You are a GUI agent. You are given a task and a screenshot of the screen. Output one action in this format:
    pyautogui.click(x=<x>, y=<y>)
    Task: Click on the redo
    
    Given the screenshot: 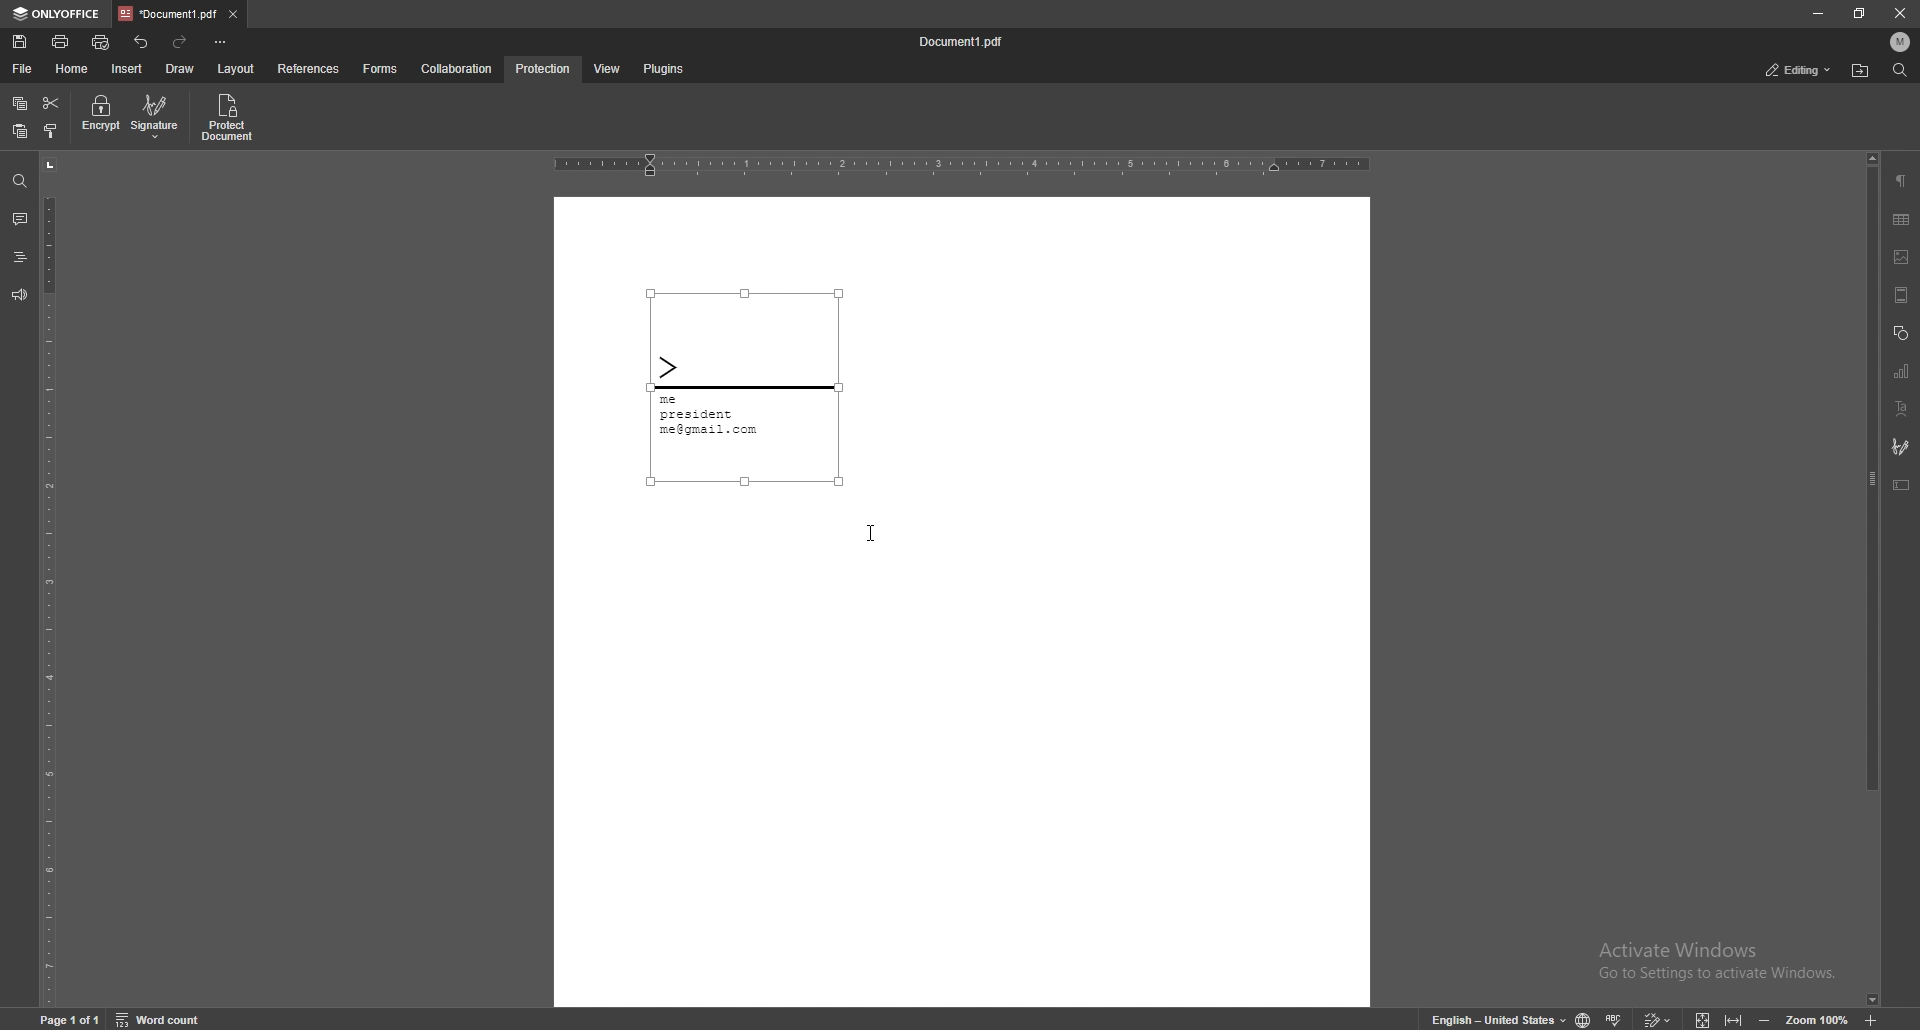 What is the action you would take?
    pyautogui.click(x=181, y=42)
    